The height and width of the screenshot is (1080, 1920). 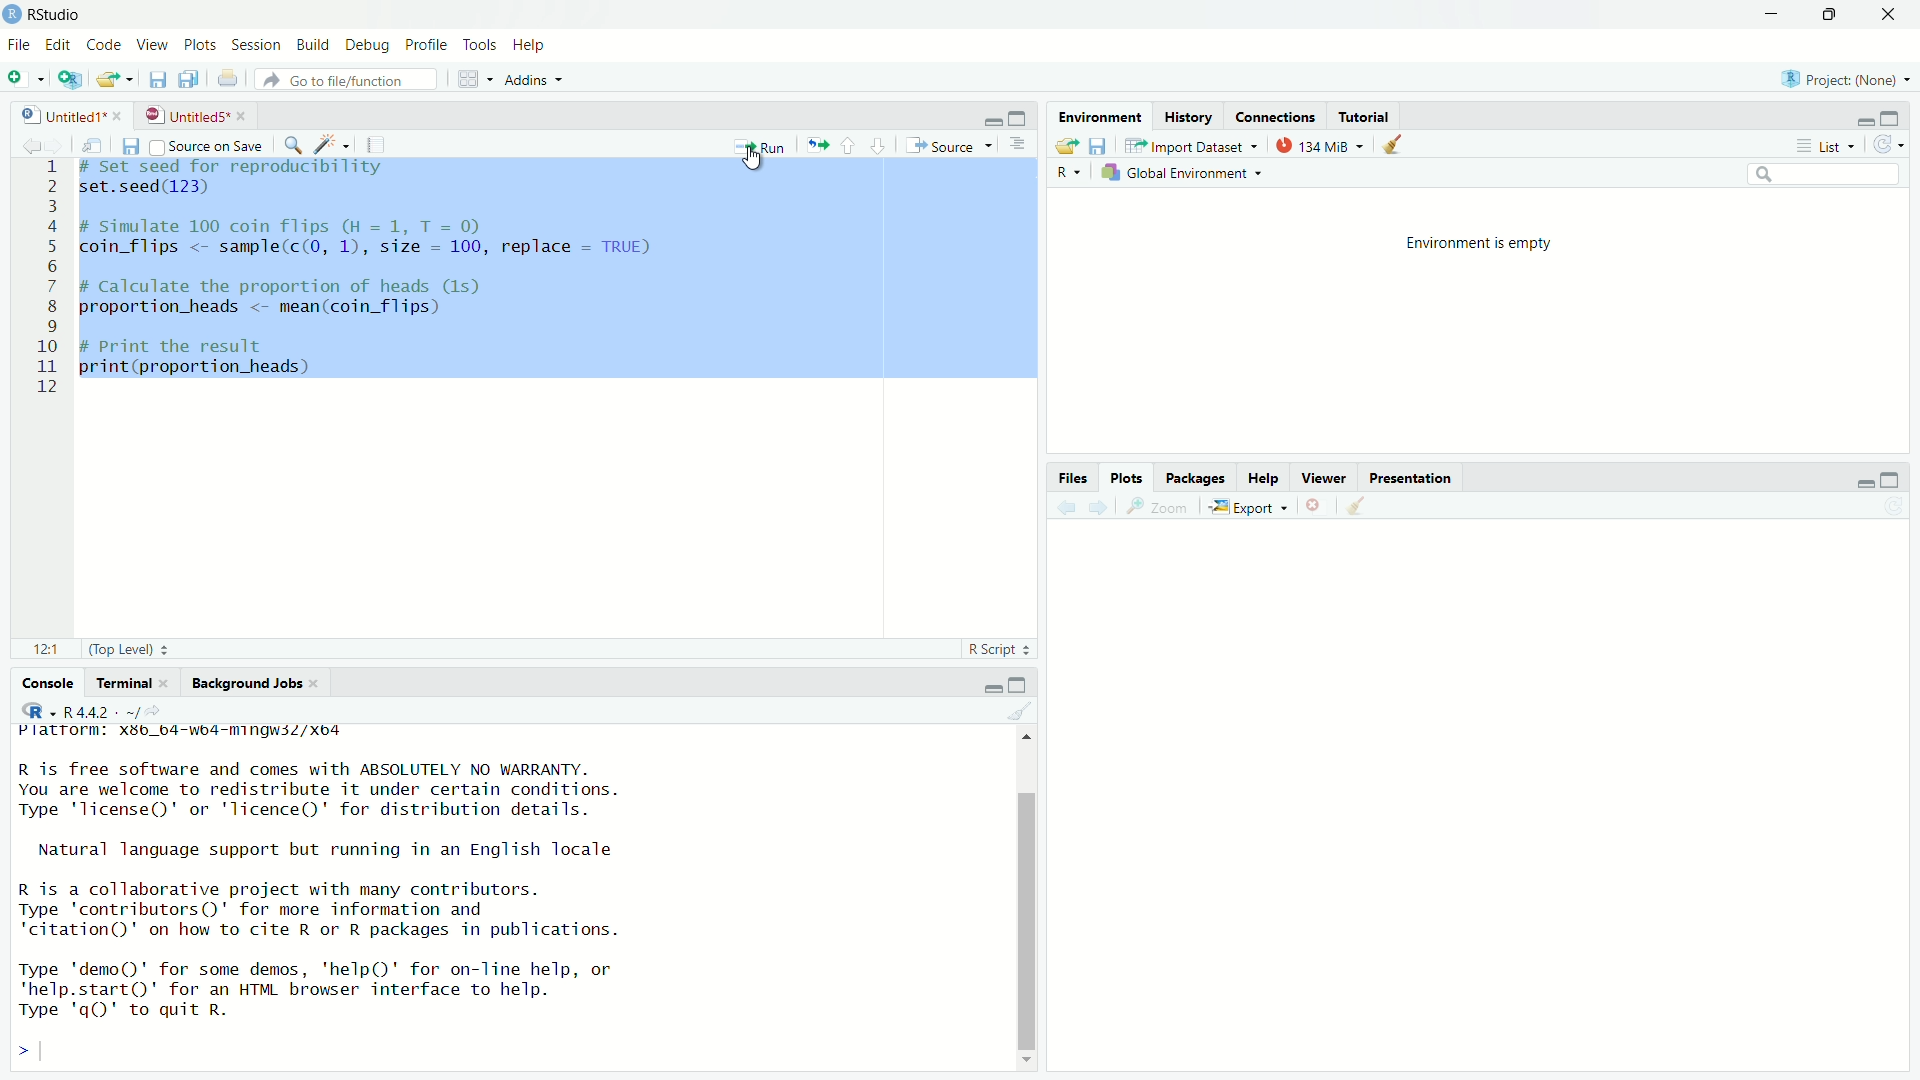 What do you see at coordinates (1320, 144) in the screenshot?
I see `134 MiB` at bounding box center [1320, 144].